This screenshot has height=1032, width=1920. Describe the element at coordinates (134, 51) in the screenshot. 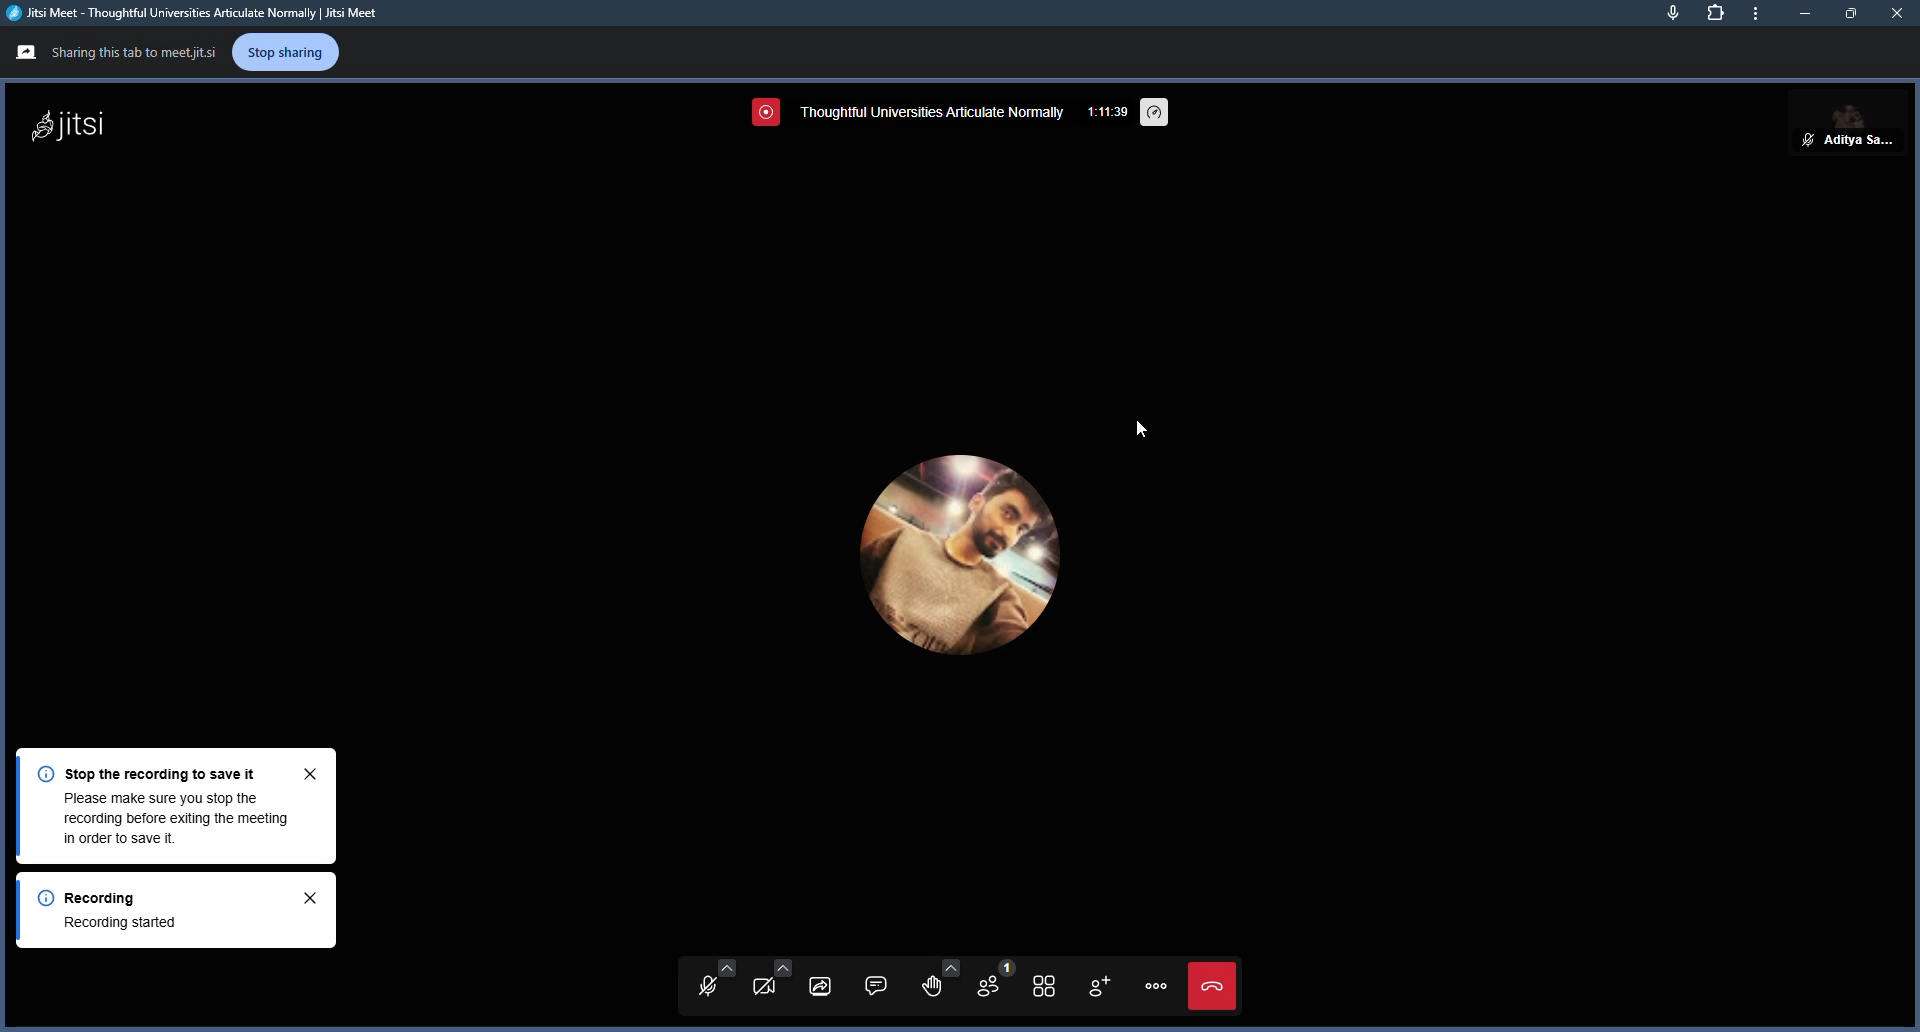

I see `Sharing this tab to meetjitsi` at that location.